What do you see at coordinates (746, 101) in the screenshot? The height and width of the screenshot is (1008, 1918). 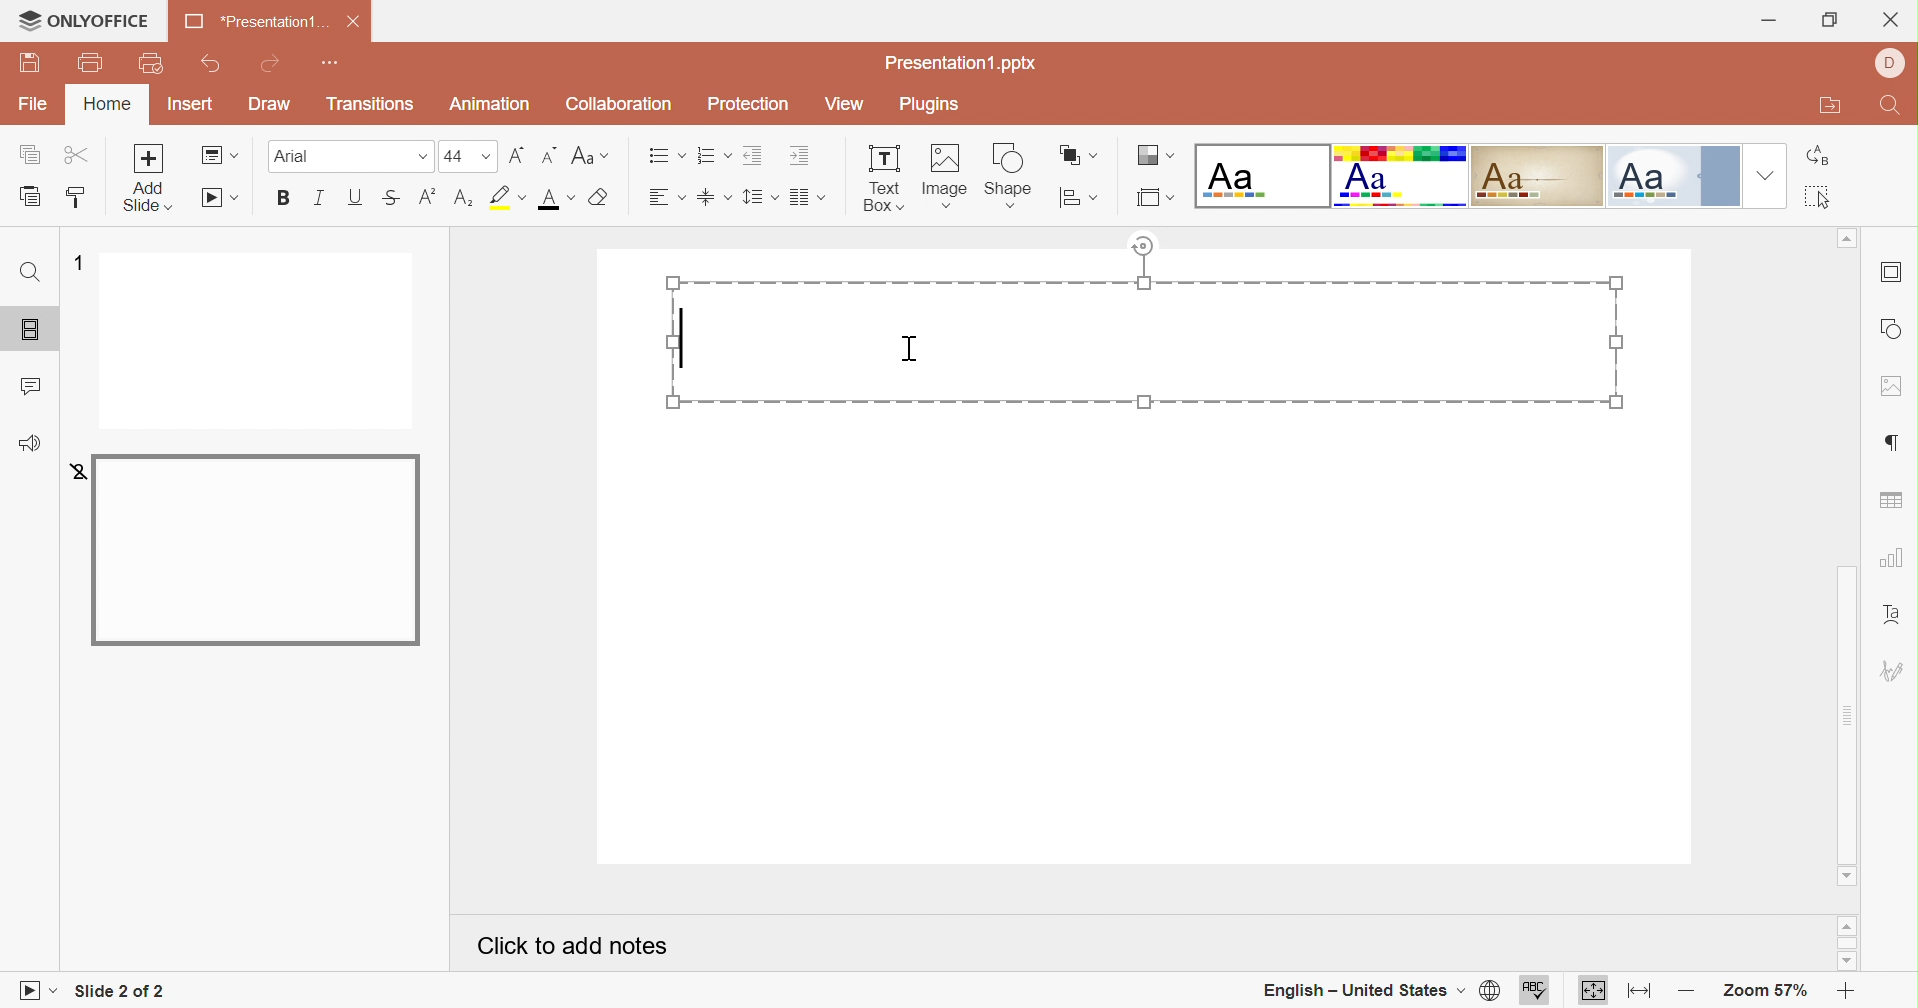 I see `Protection` at bounding box center [746, 101].